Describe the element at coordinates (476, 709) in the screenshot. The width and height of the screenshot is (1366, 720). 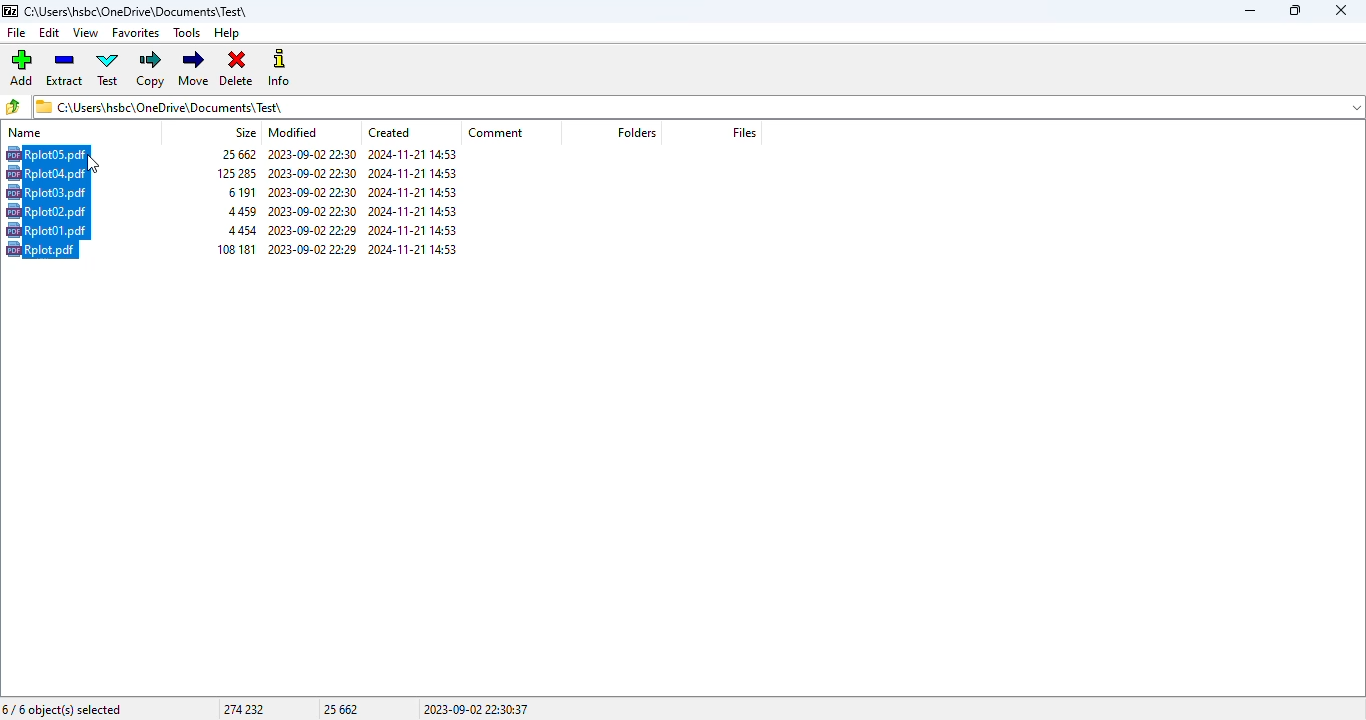
I see `2023-09-02 22:30:37` at that location.